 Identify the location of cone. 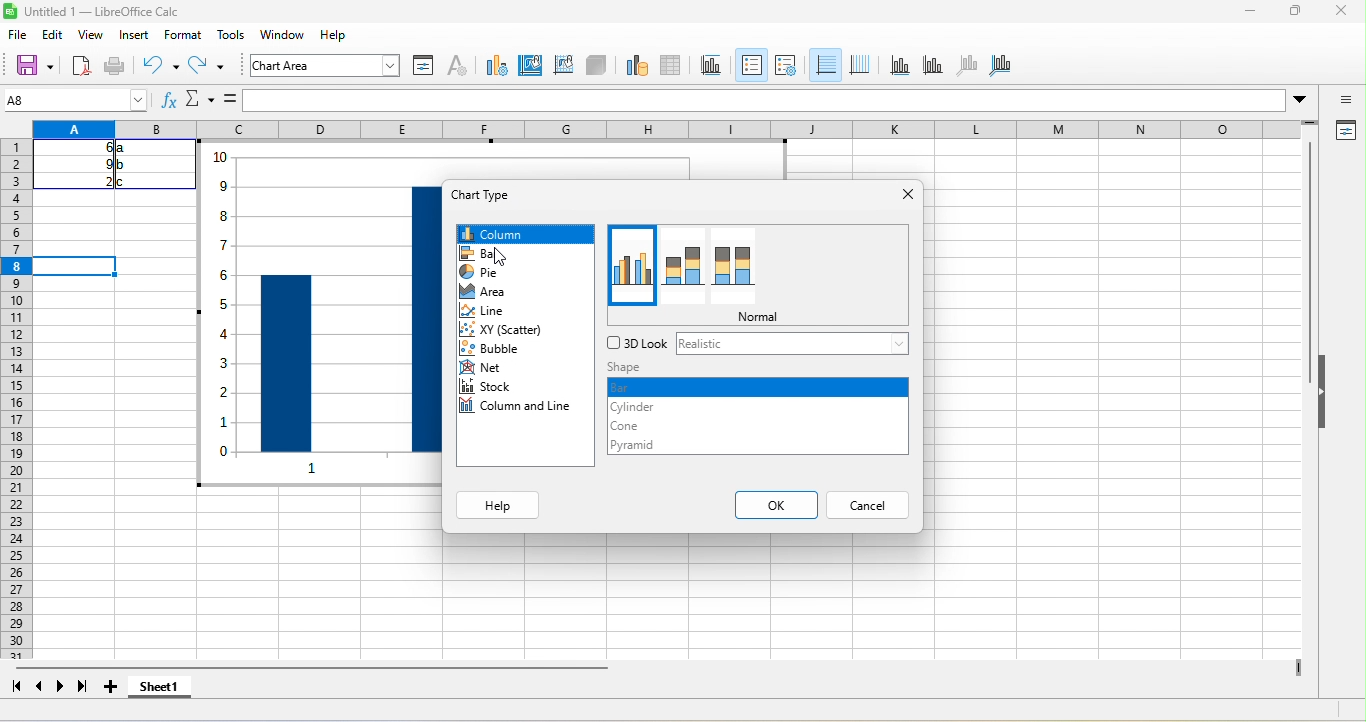
(642, 426).